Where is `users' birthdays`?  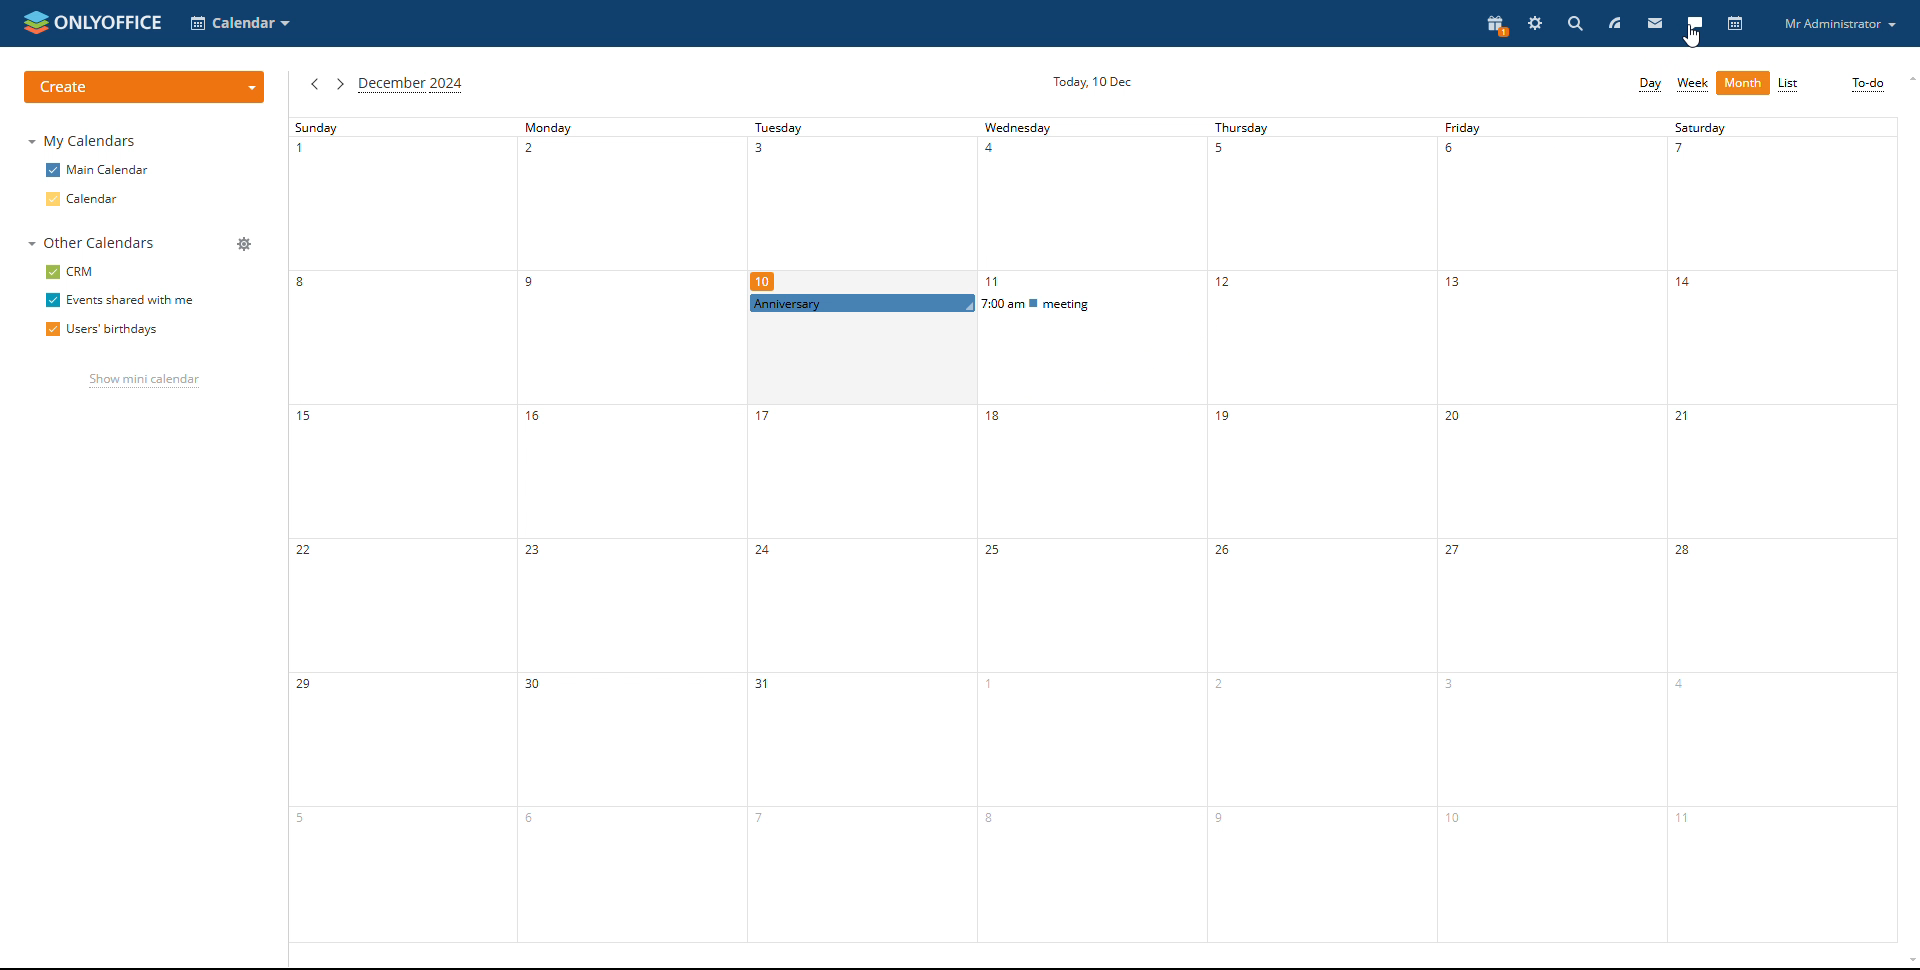
users' birthdays is located at coordinates (105, 330).